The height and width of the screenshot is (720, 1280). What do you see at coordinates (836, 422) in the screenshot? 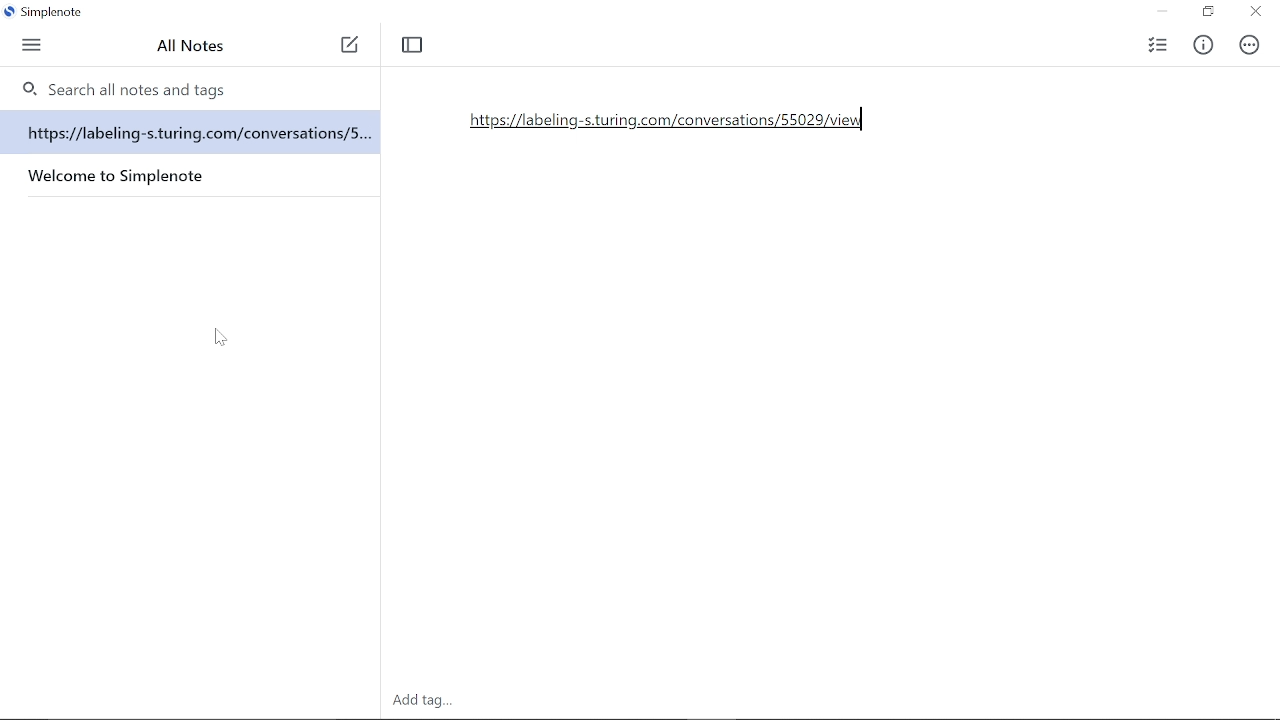
I see `space for writing on the note` at bounding box center [836, 422].